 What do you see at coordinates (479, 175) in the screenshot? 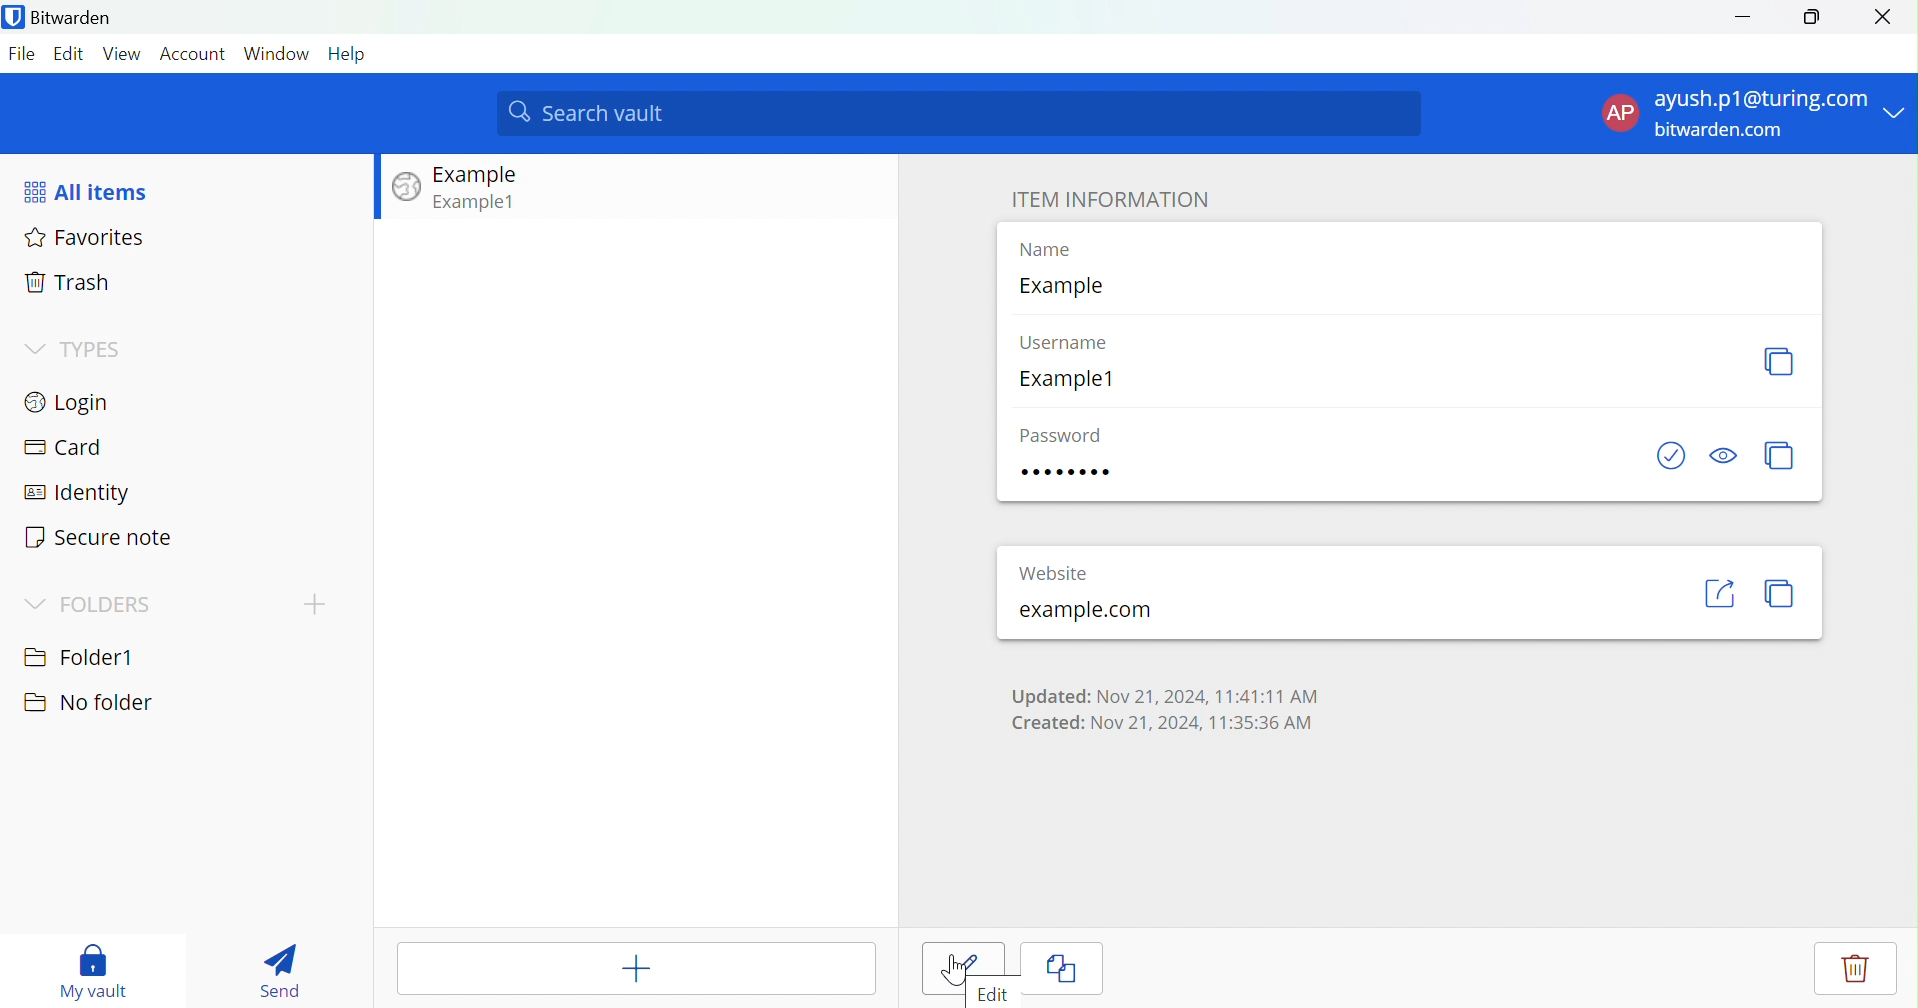
I see `Example` at bounding box center [479, 175].